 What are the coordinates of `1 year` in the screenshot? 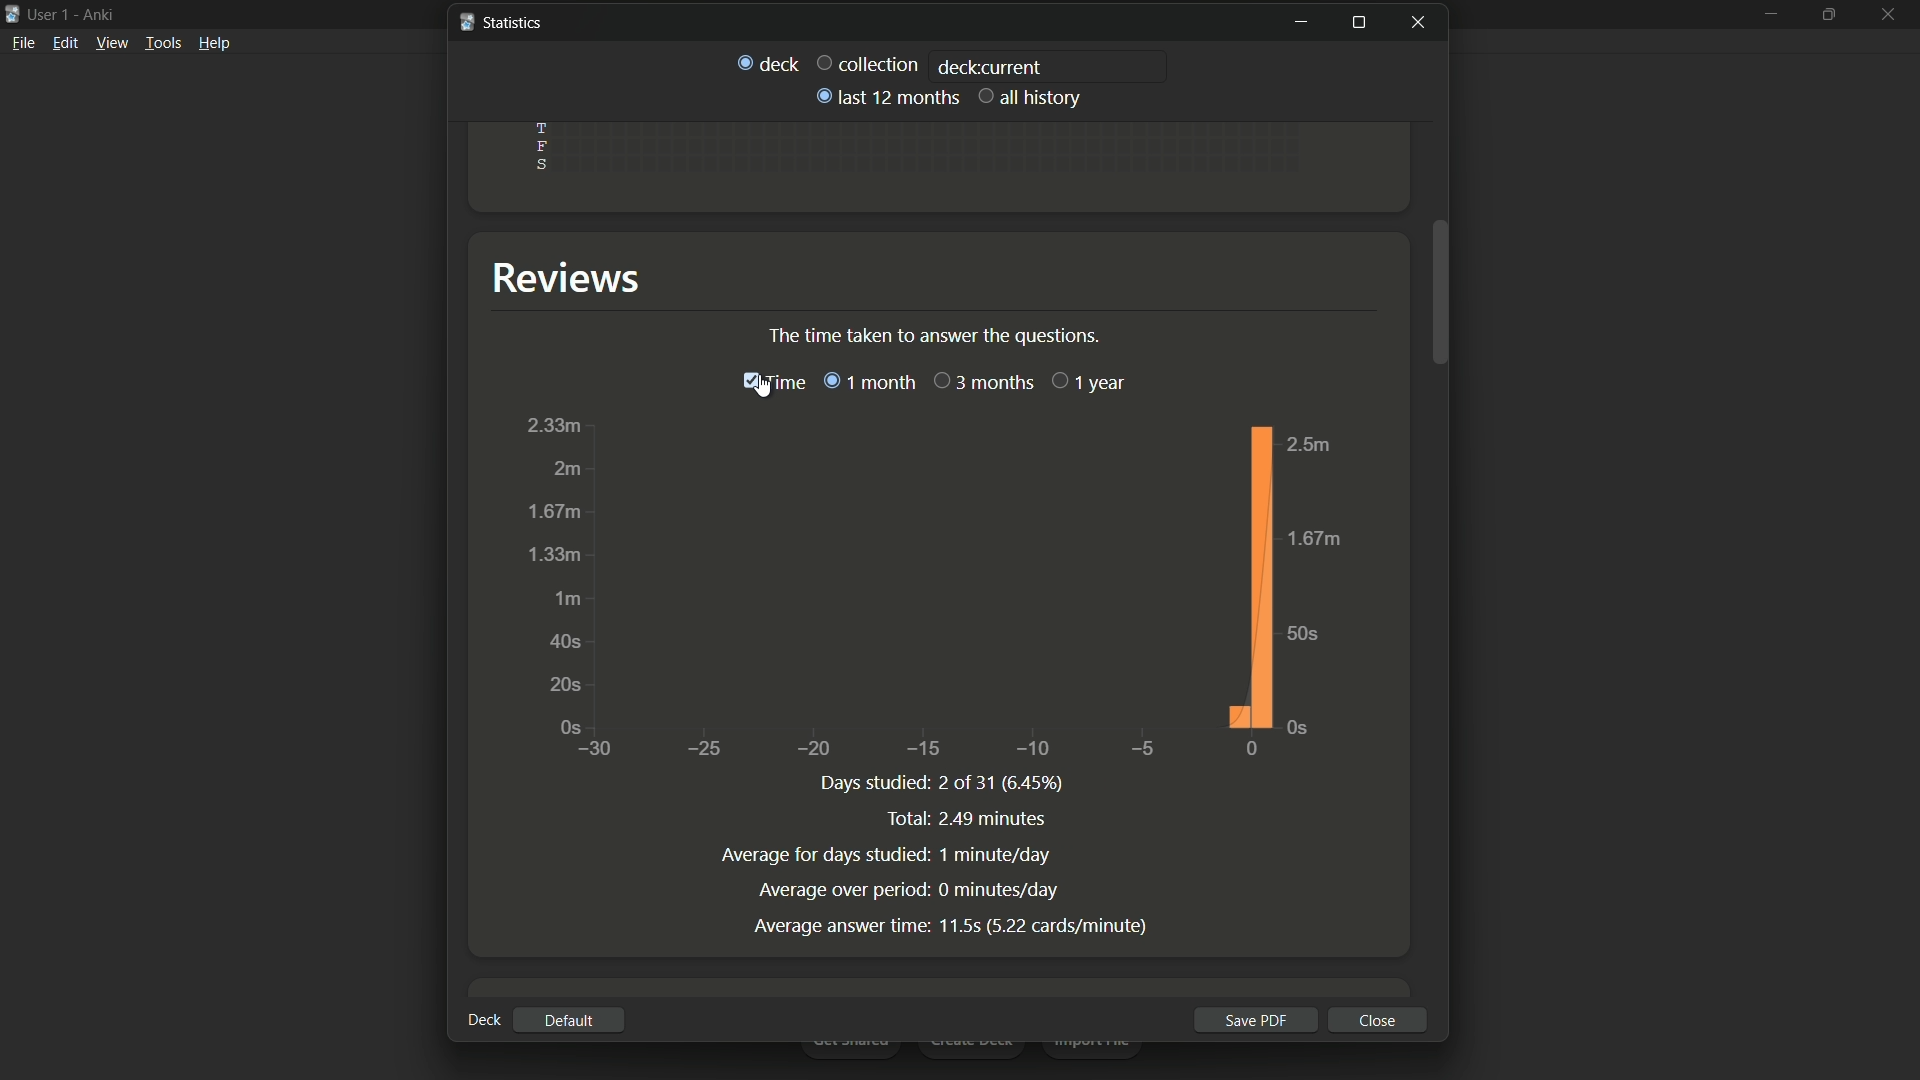 It's located at (1089, 382).